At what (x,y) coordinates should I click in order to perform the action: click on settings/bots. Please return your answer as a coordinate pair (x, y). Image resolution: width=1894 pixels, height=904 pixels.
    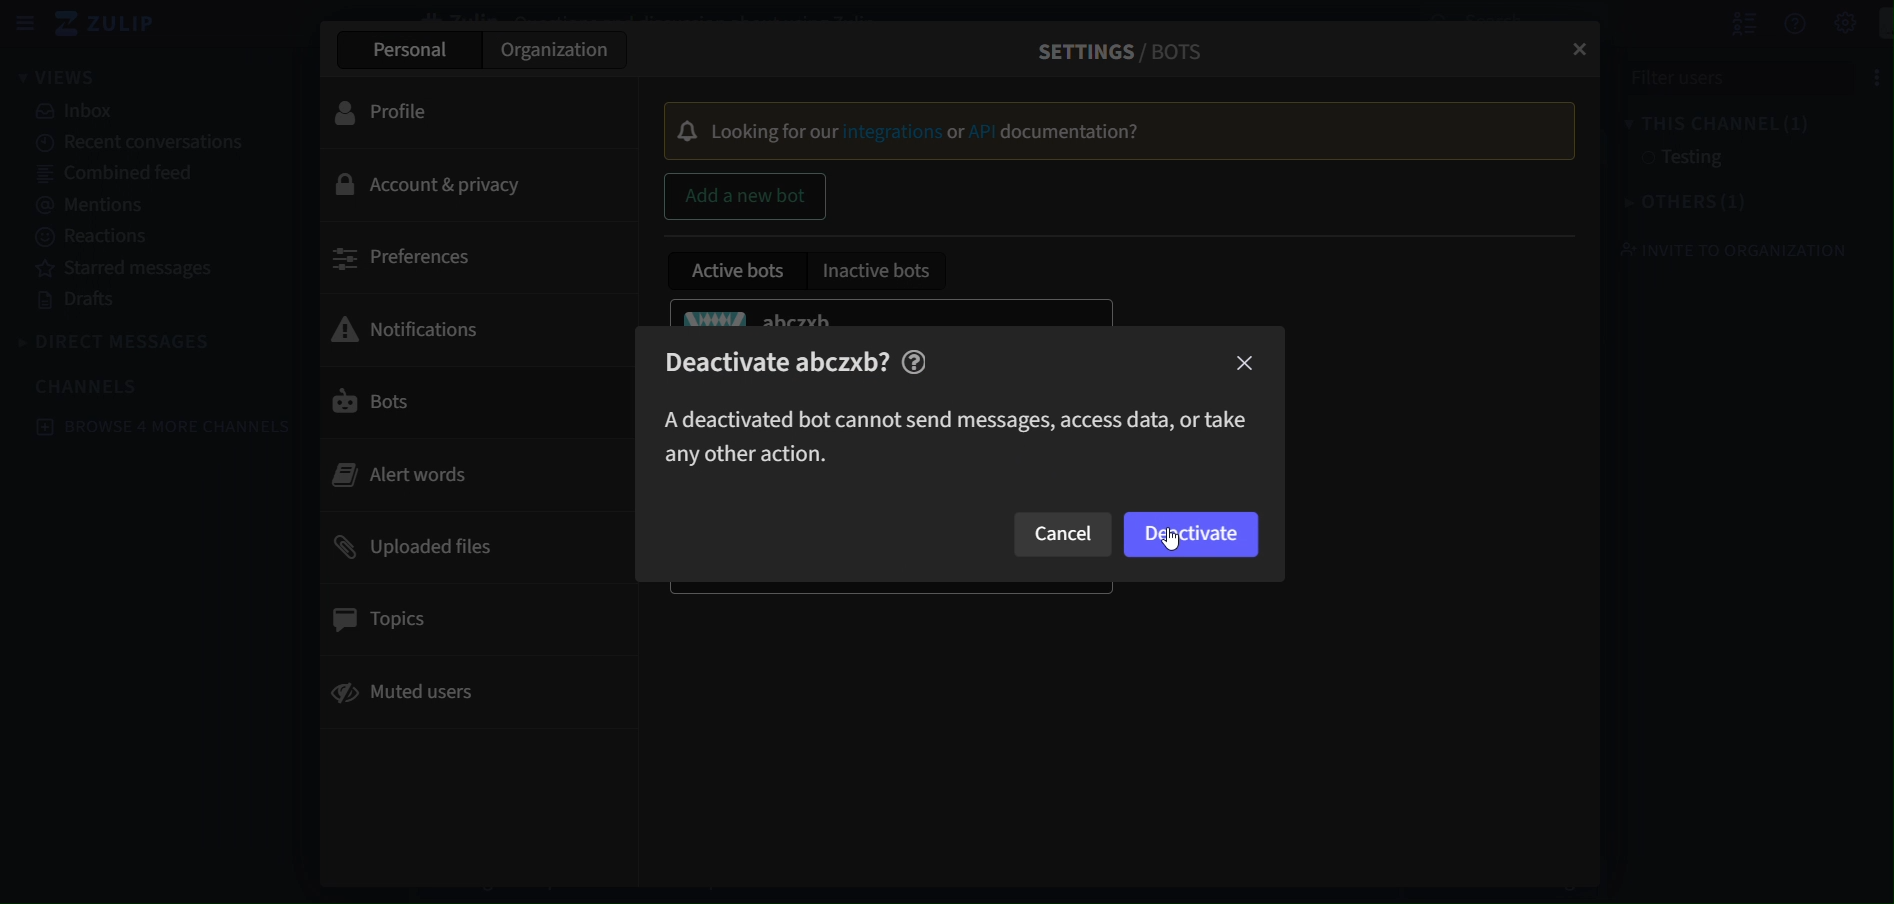
    Looking at the image, I should click on (1113, 48).